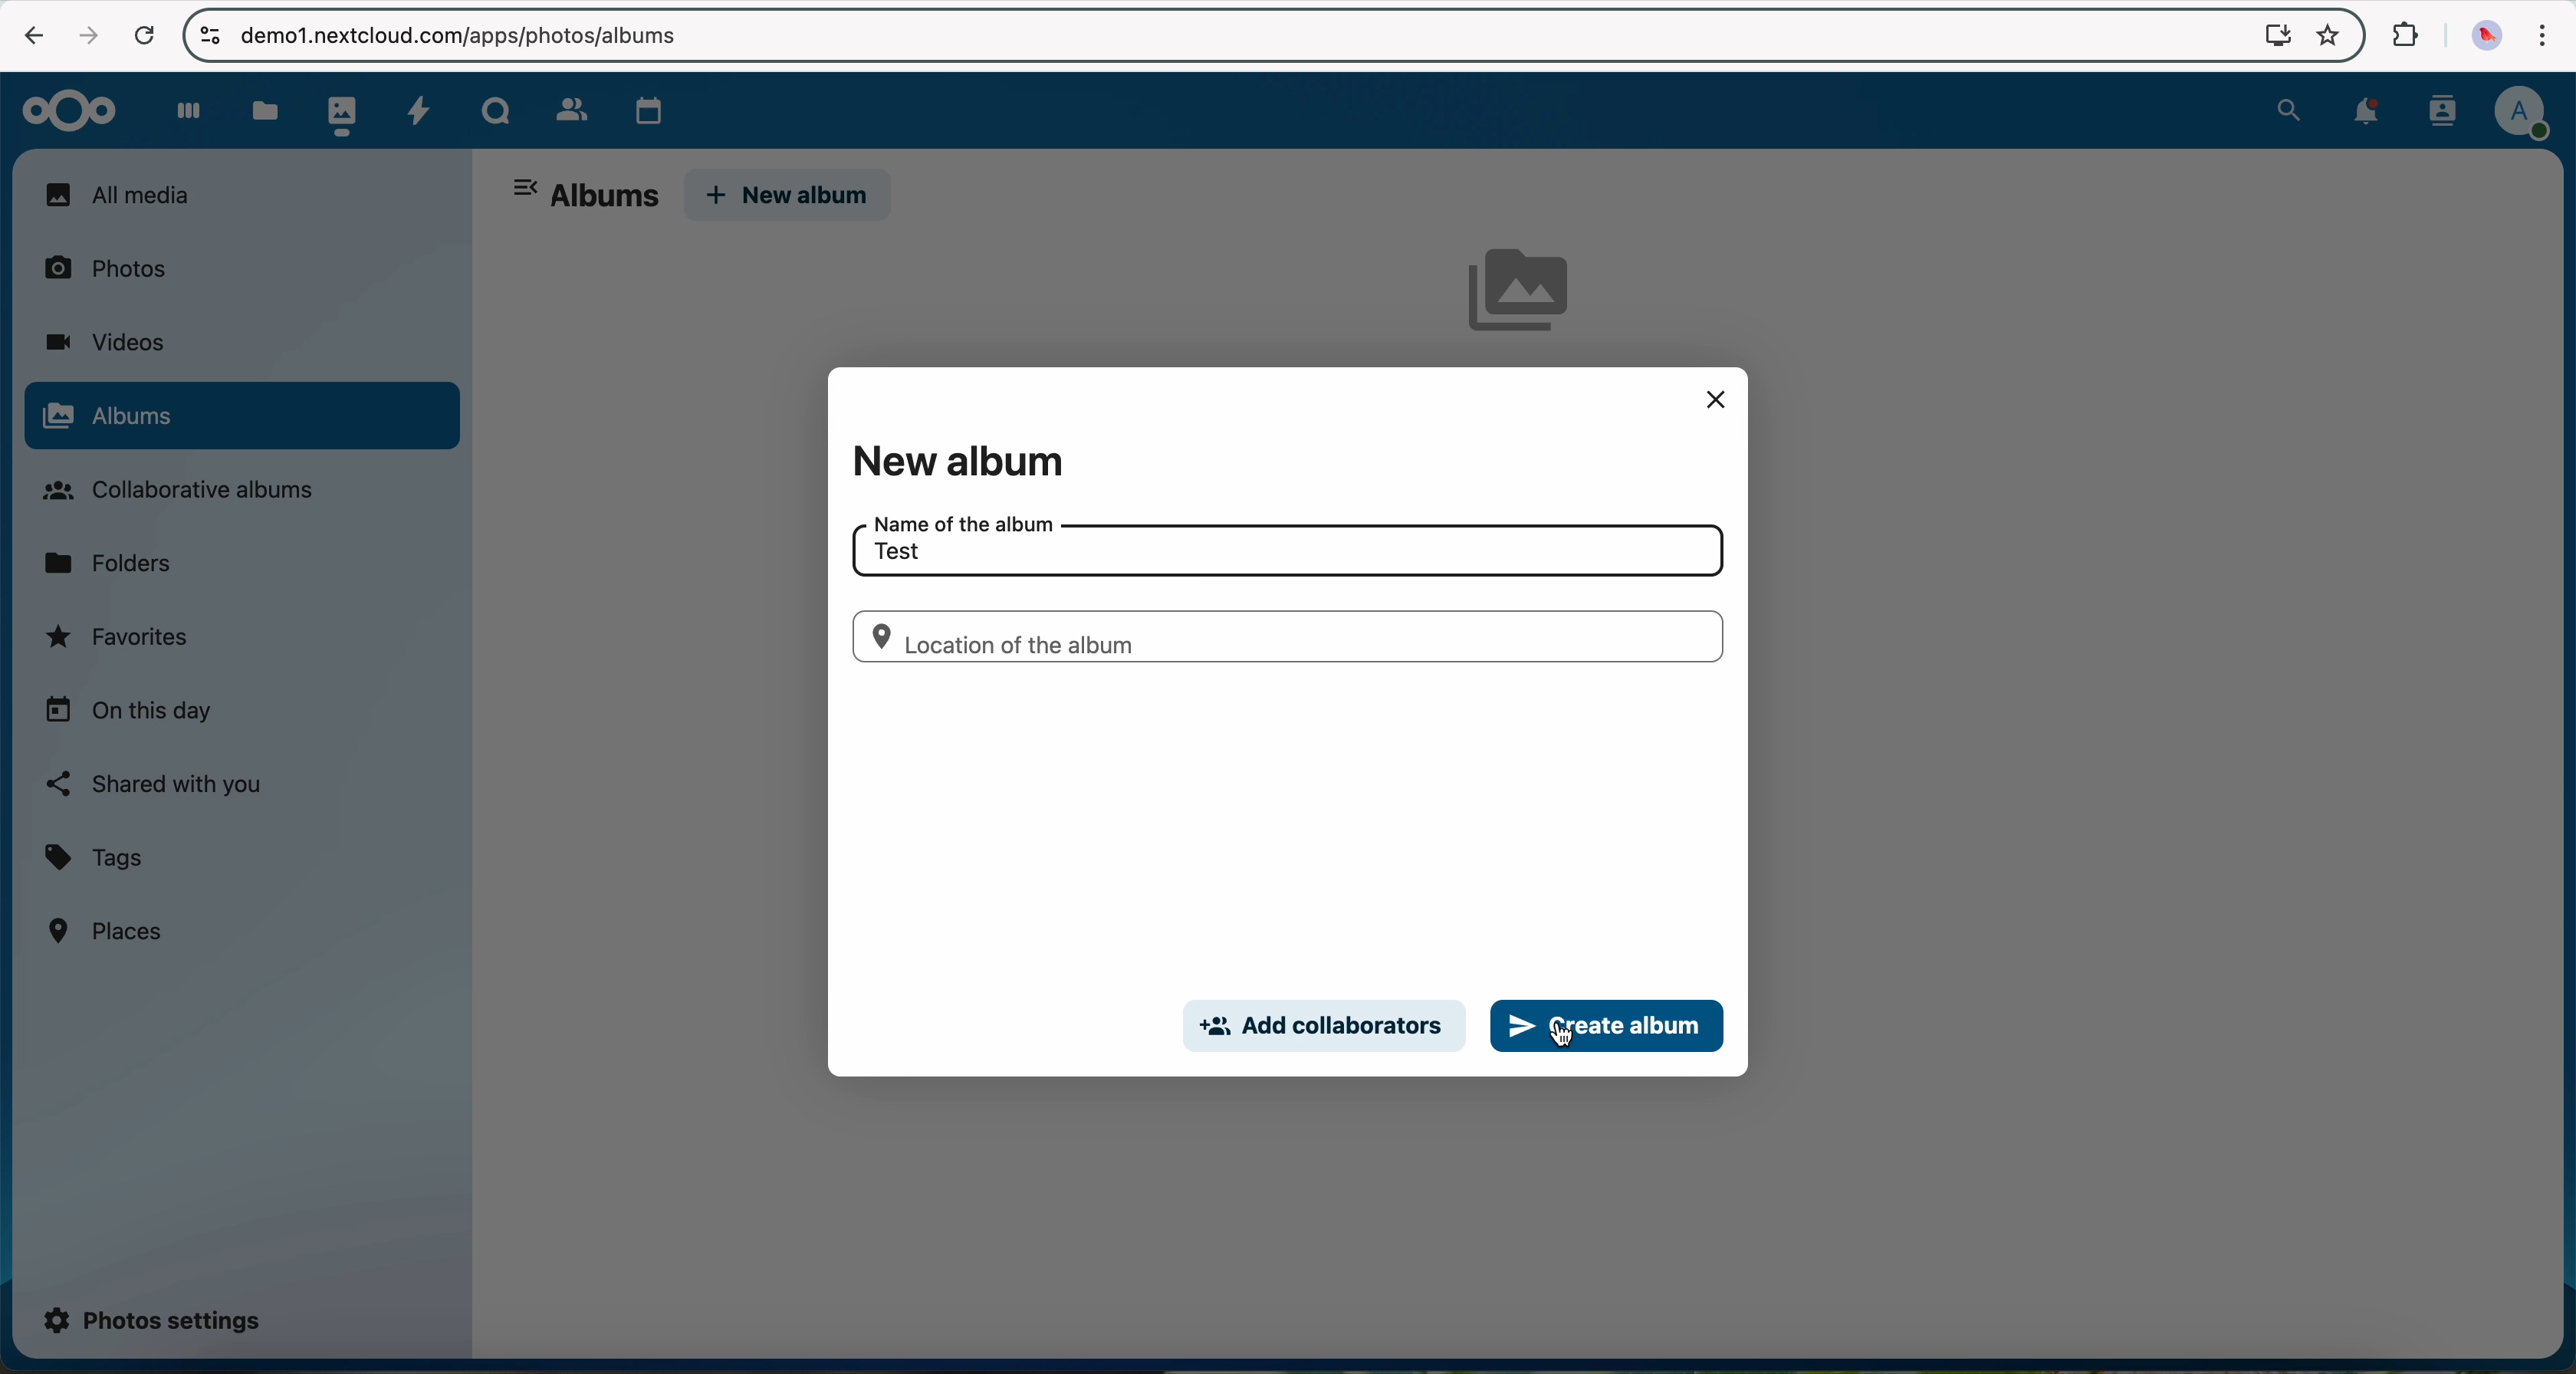 This screenshot has height=1374, width=2576. What do you see at coordinates (109, 930) in the screenshot?
I see `places` at bounding box center [109, 930].